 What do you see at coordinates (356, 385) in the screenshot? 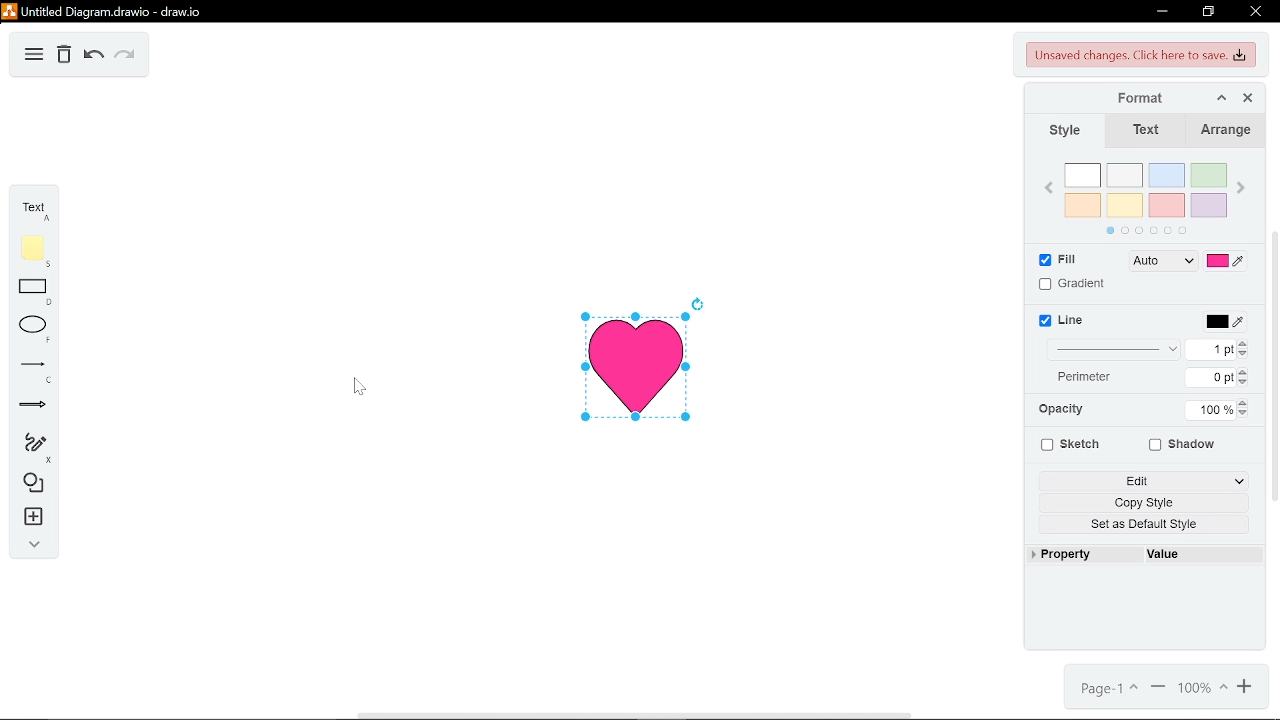
I see `Cursor` at bounding box center [356, 385].